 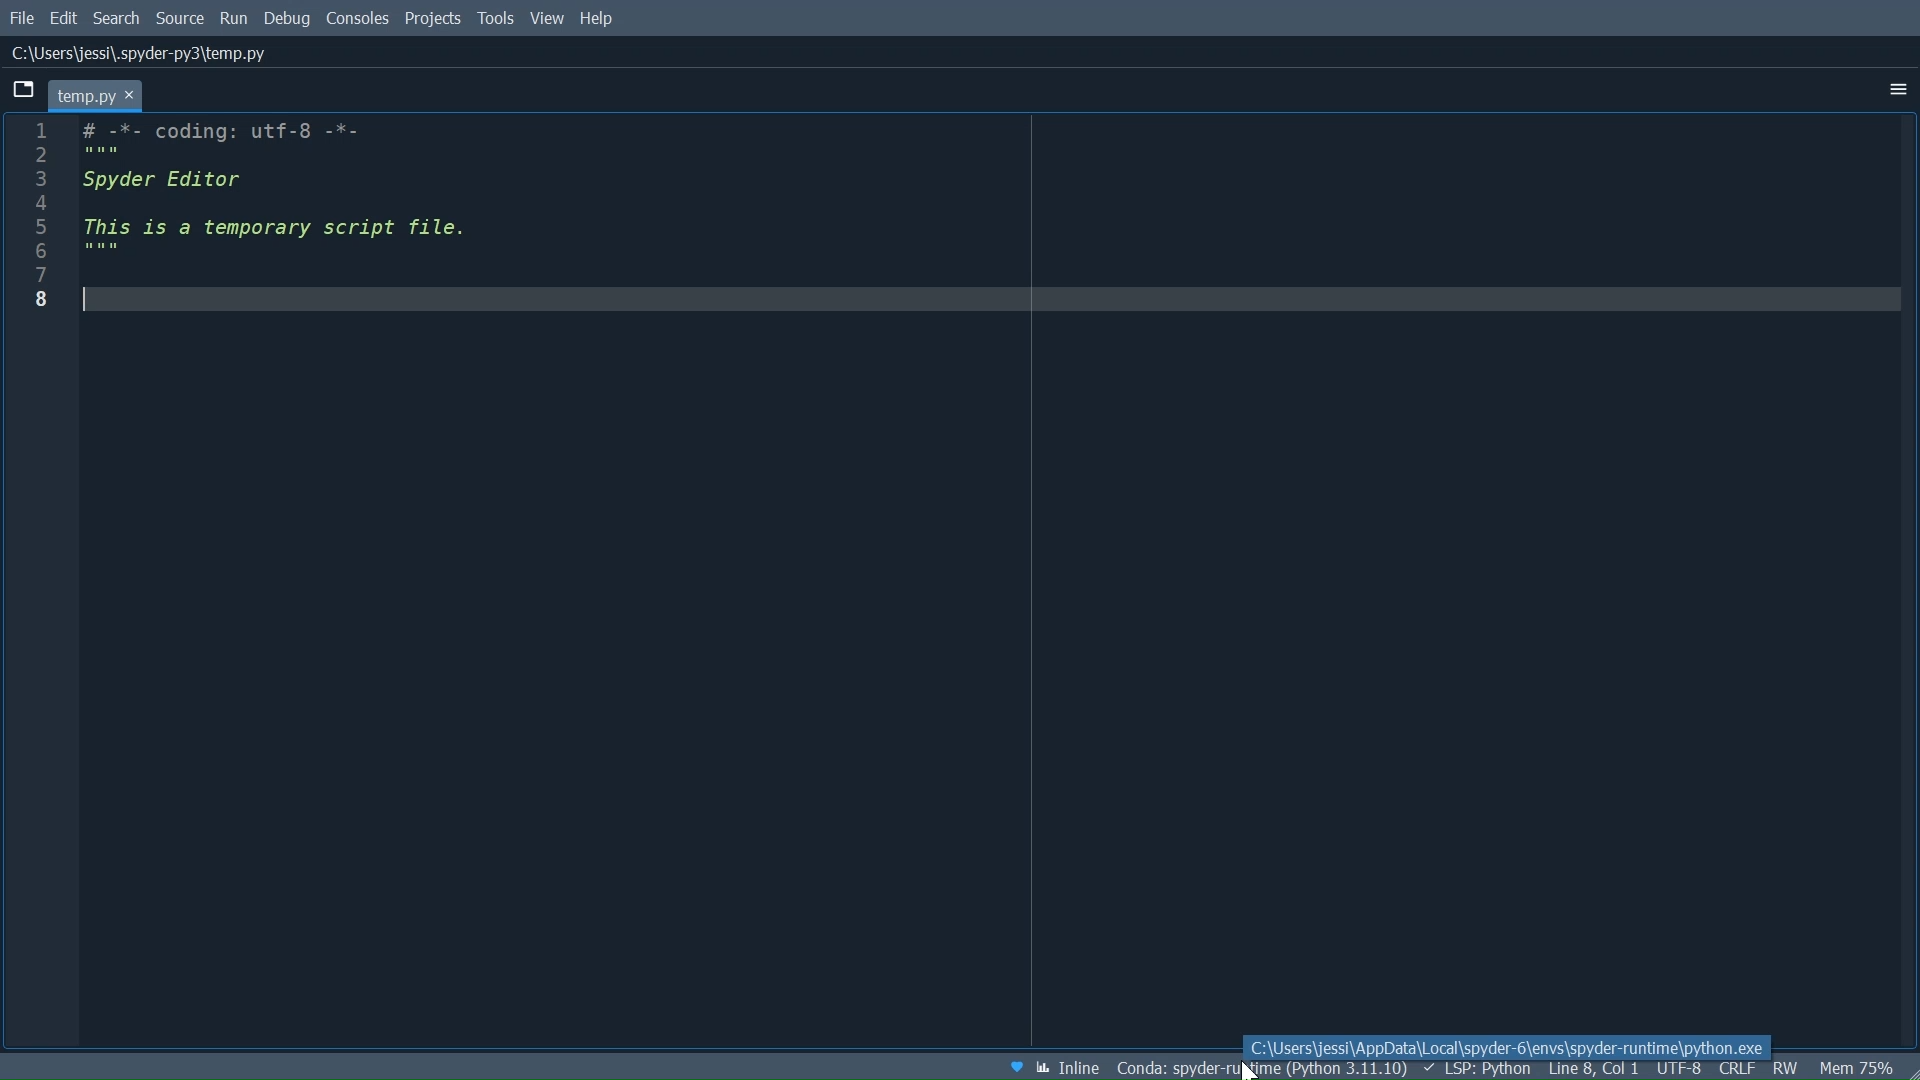 I want to click on # -*- coding: utf-8 -*- """ Spyder Editor  This is a temporary script file. """, so click(x=983, y=569).